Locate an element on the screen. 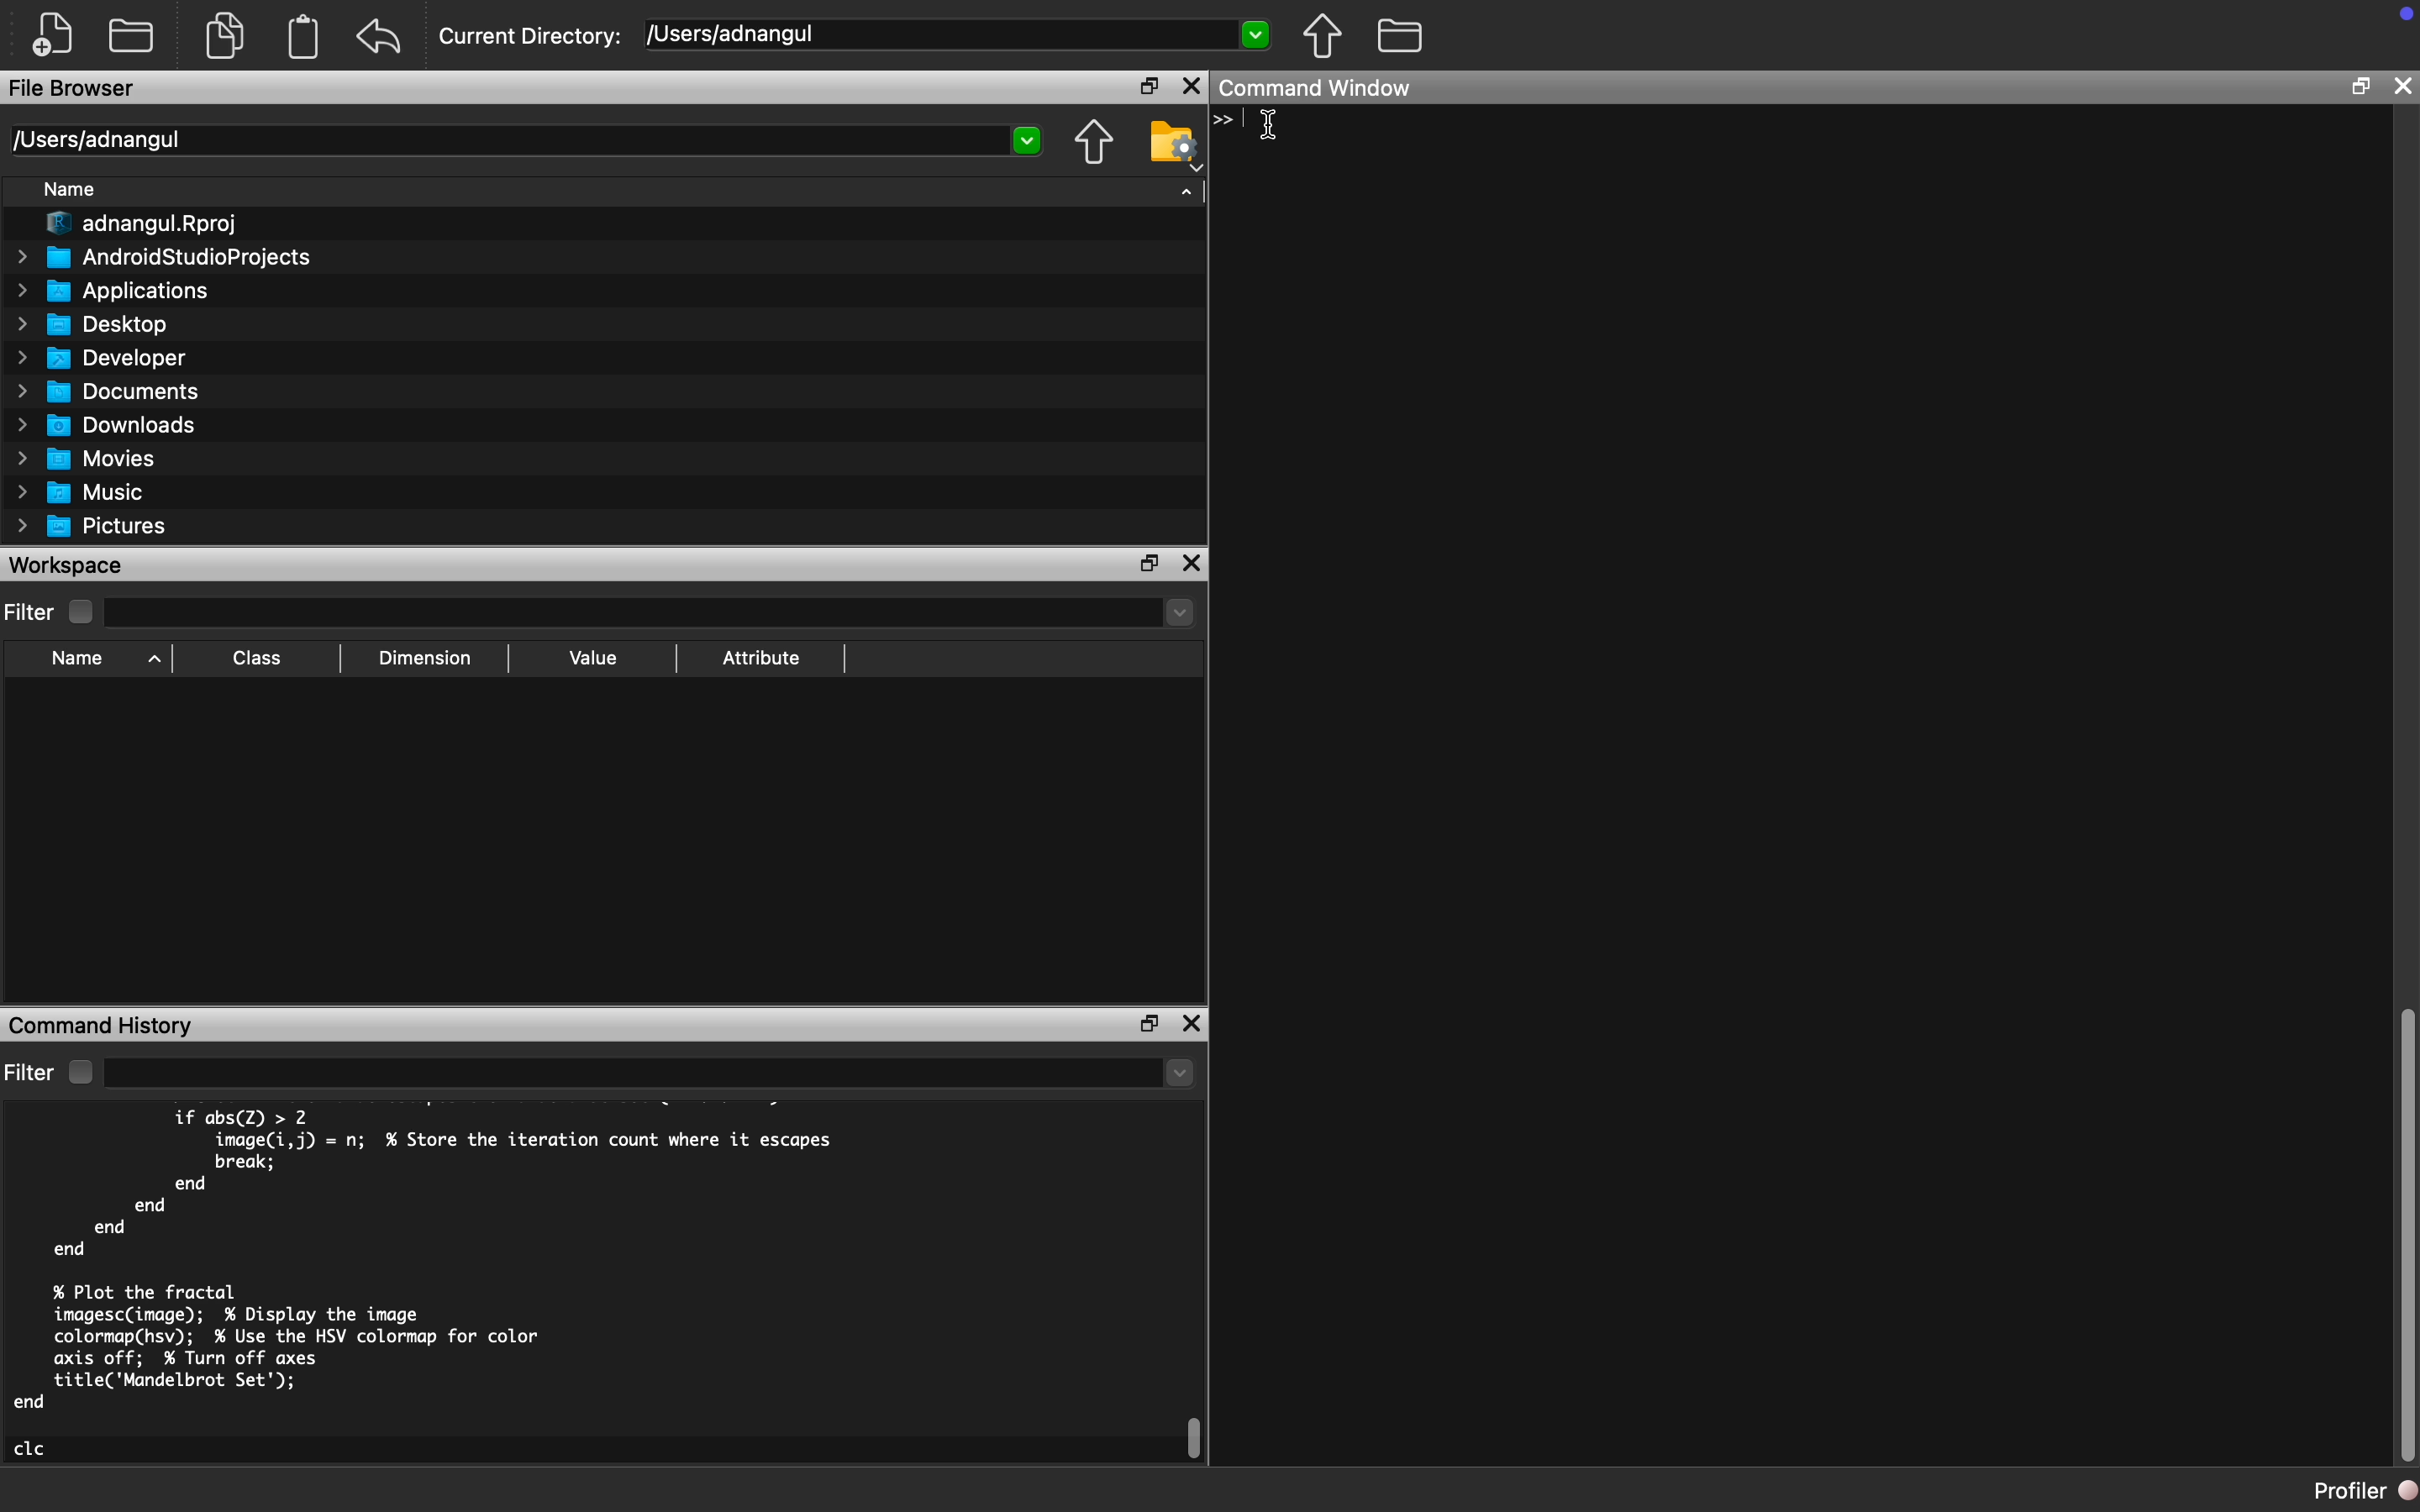 The width and height of the screenshot is (2420, 1512). Restore Down is located at coordinates (1152, 85).